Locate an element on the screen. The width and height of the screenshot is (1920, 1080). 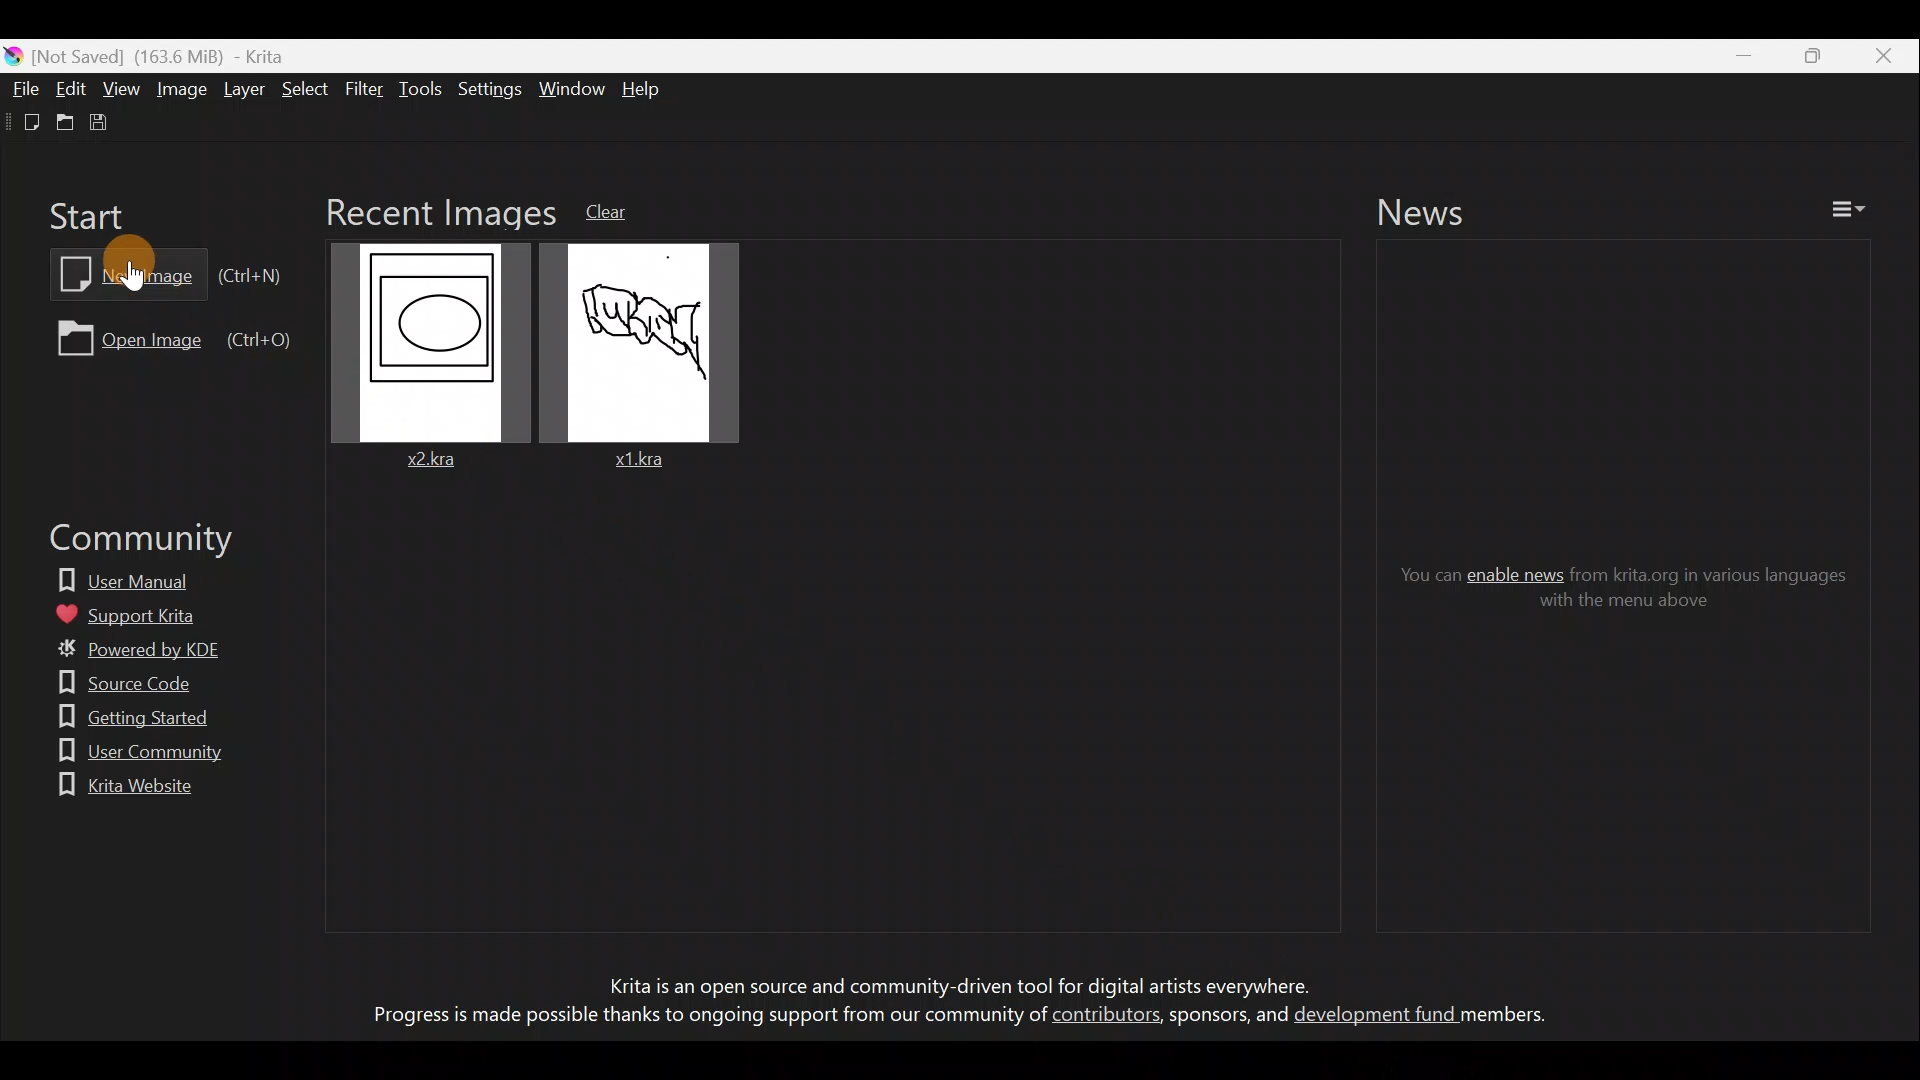
Open image (Ctrl+O) is located at coordinates (172, 337).